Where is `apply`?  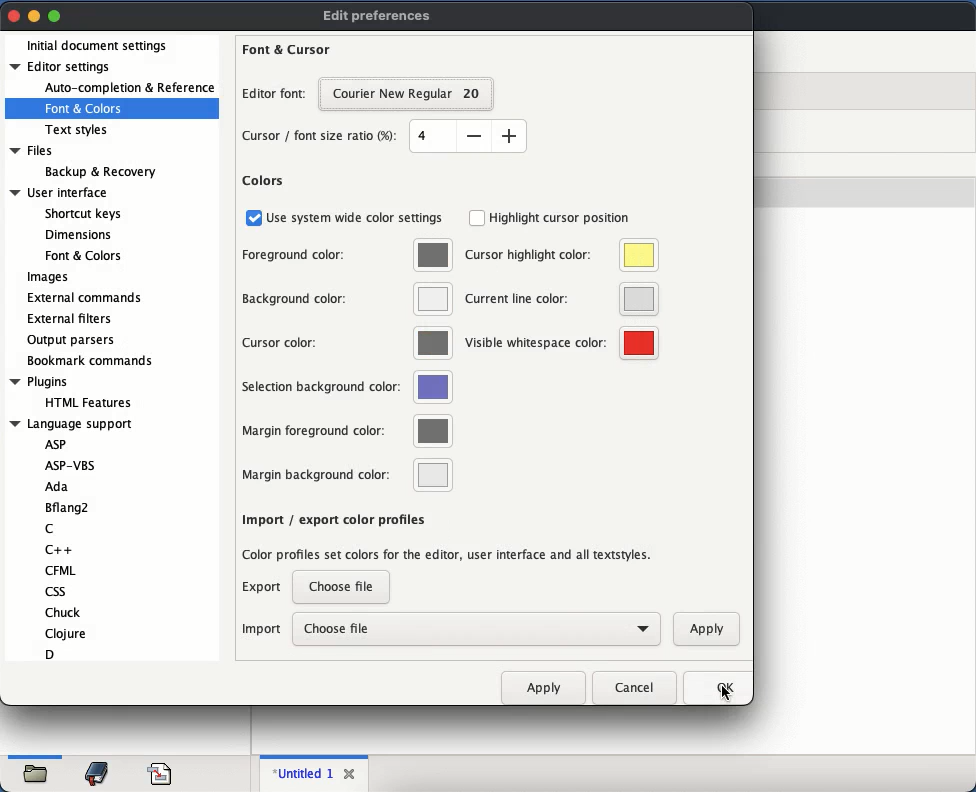 apply is located at coordinates (706, 630).